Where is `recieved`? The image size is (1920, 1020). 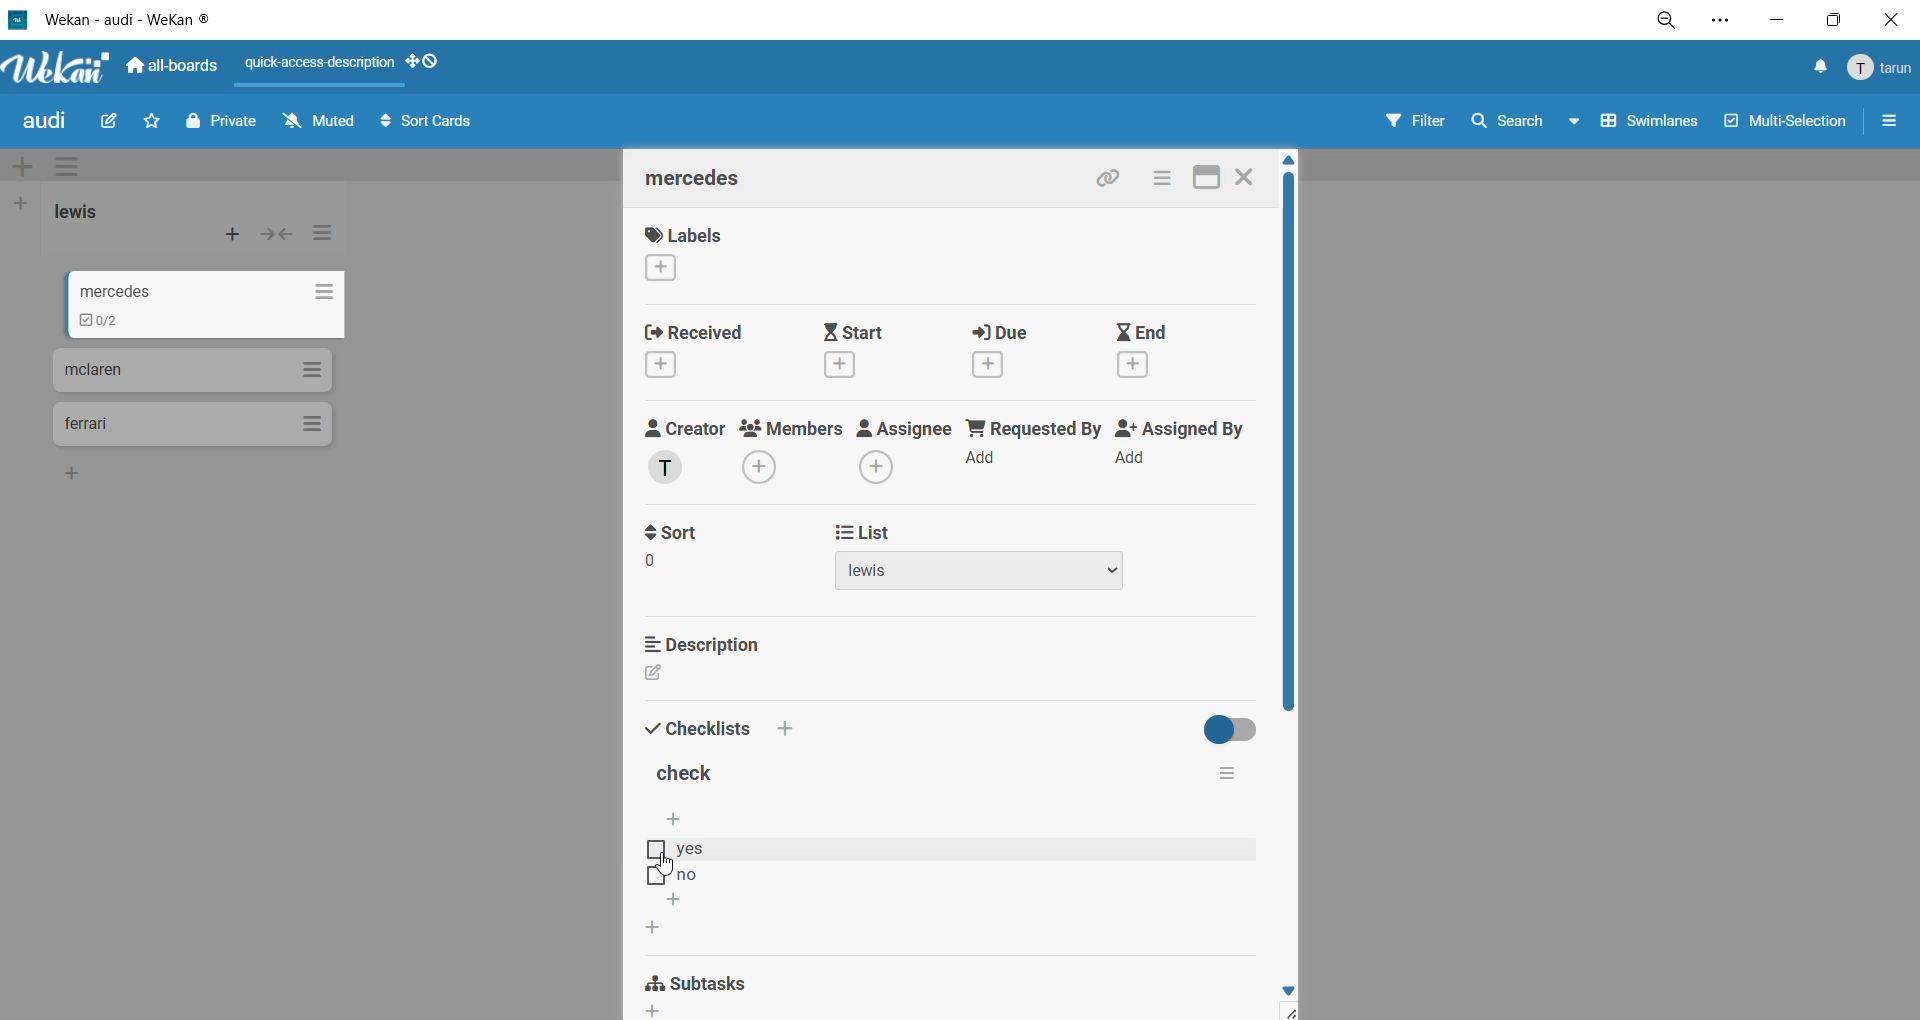 recieved is located at coordinates (719, 351).